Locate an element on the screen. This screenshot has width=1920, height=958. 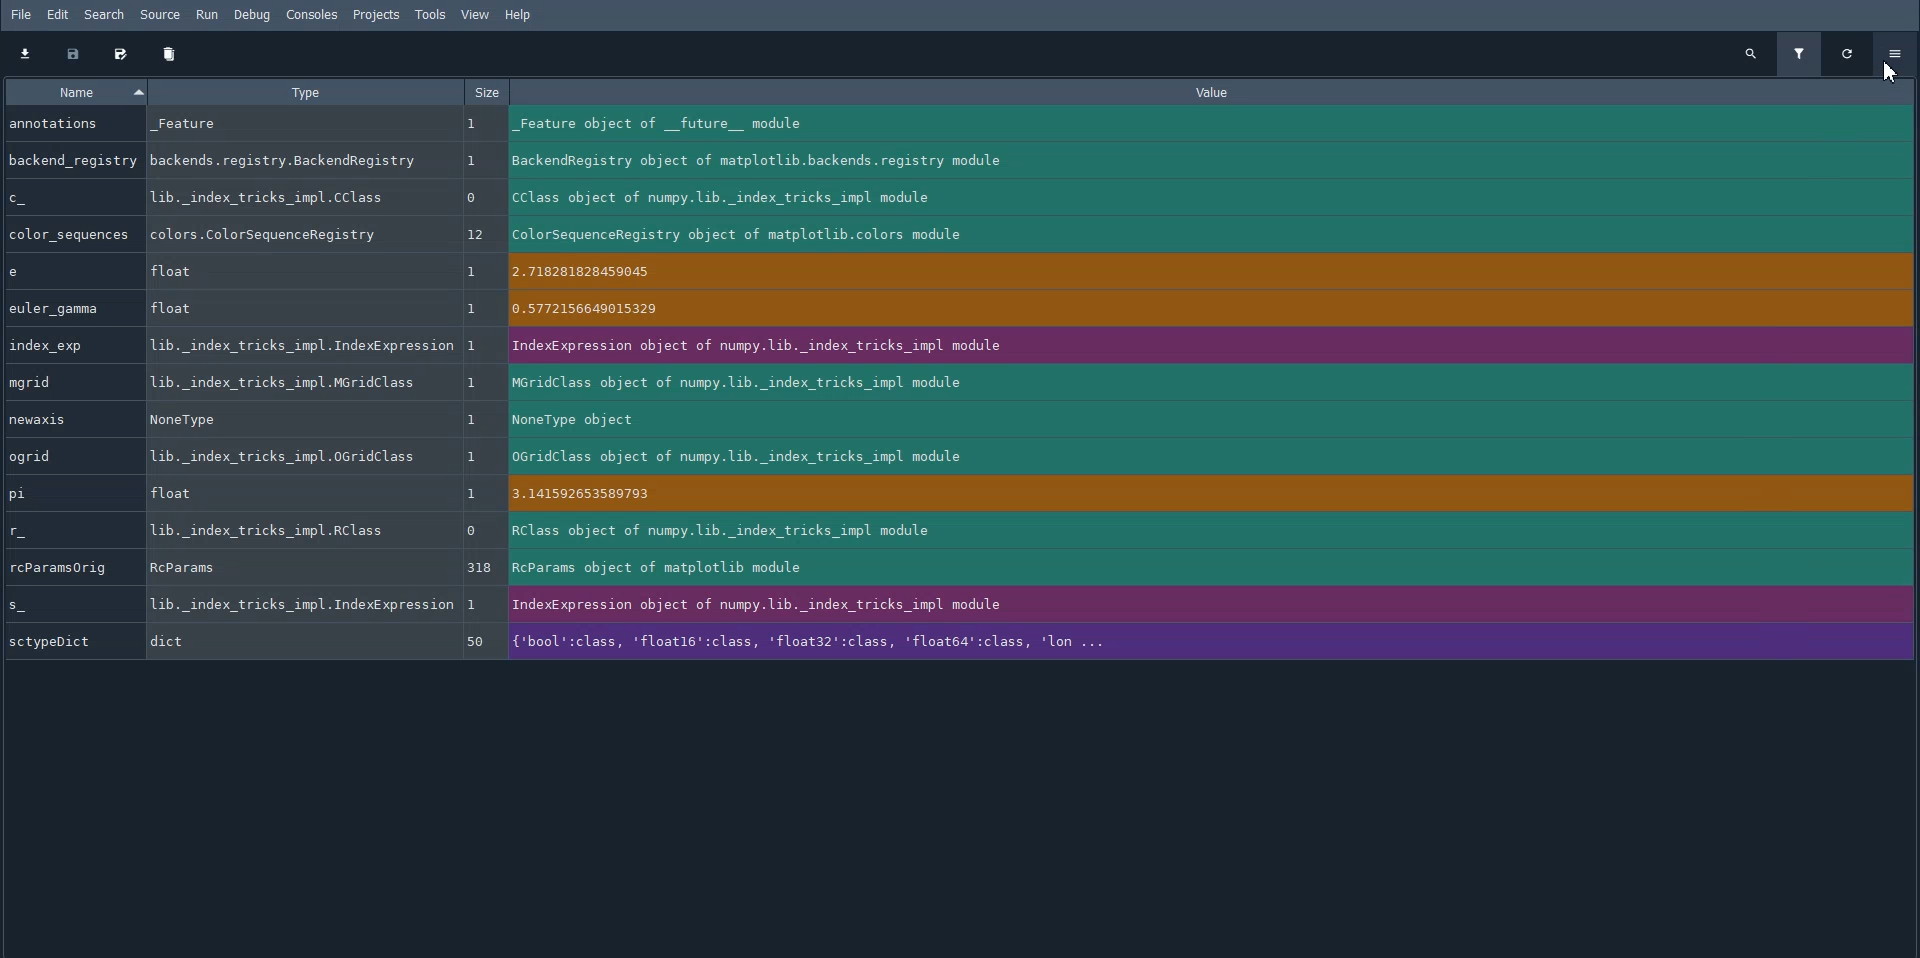
1 is located at coordinates (474, 494).